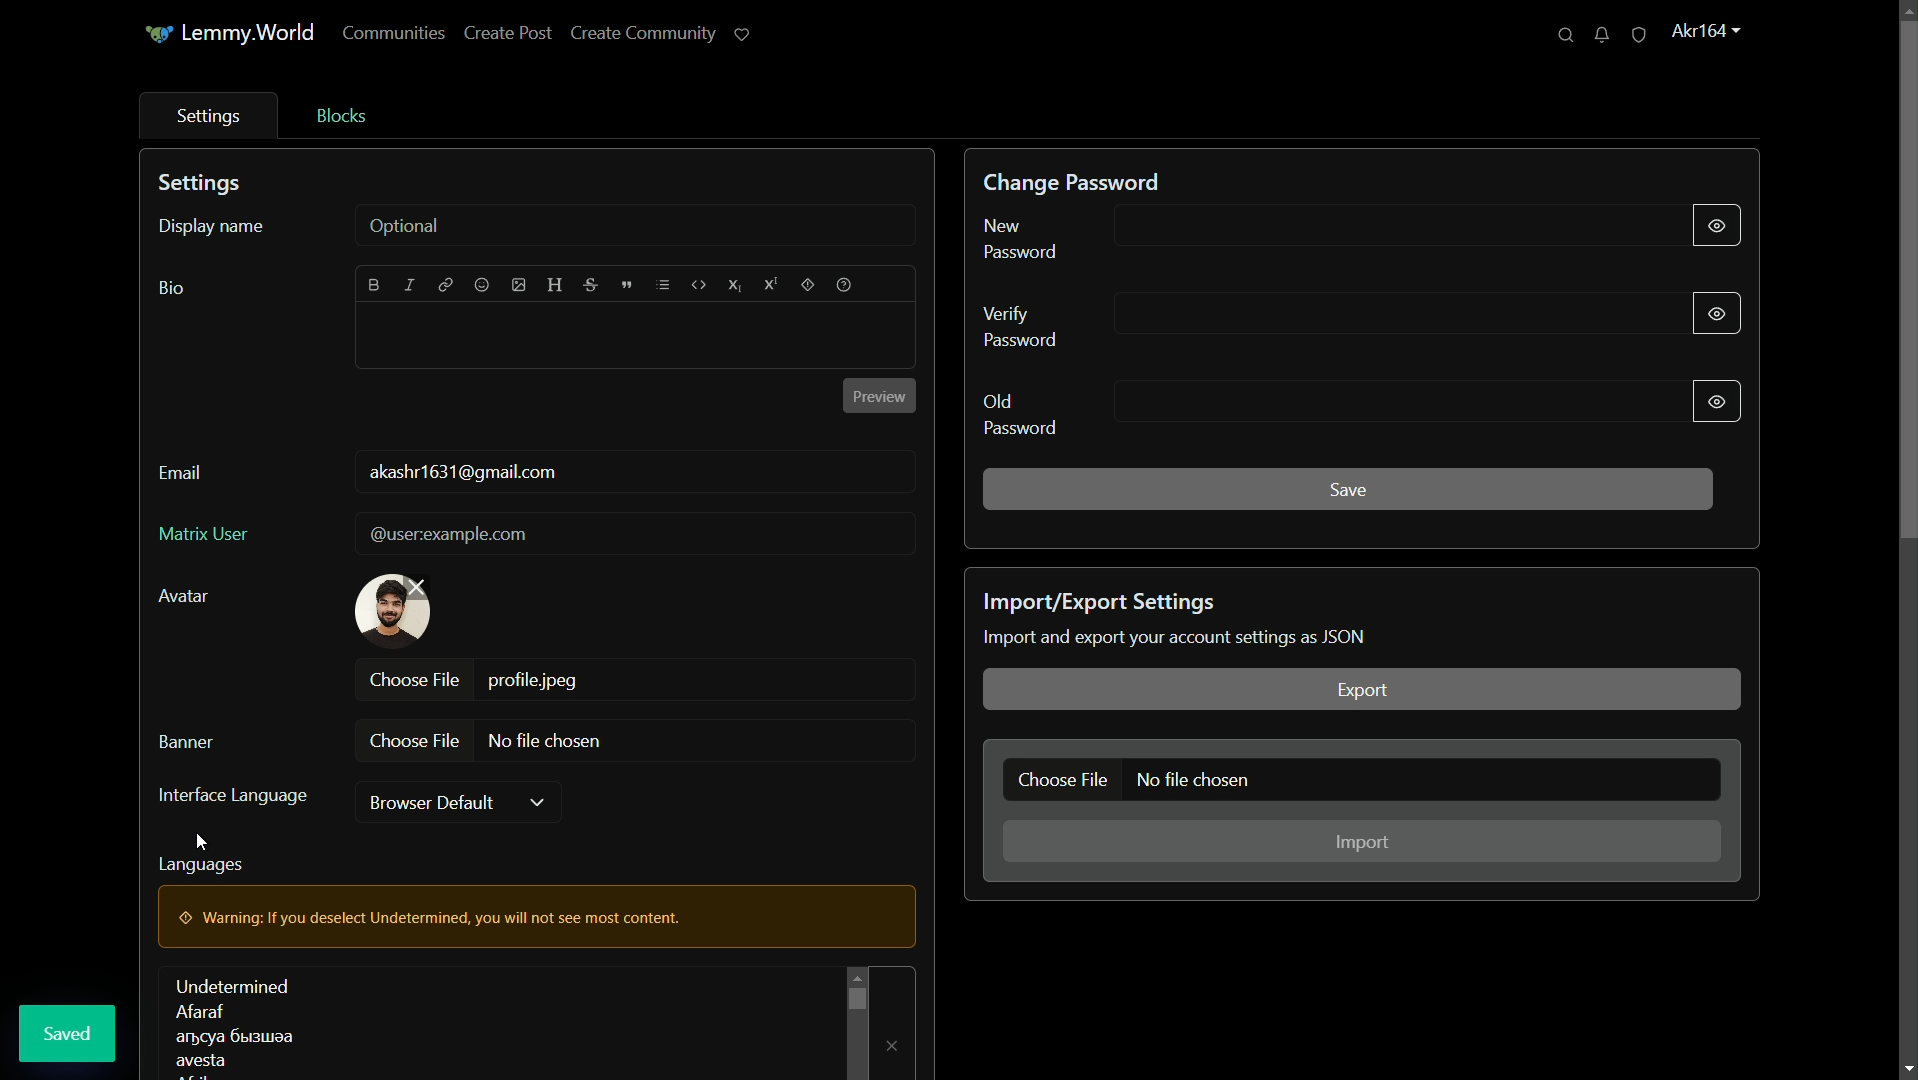 Image resolution: width=1918 pixels, height=1080 pixels. Describe the element at coordinates (547, 742) in the screenshot. I see `no file chosen` at that location.